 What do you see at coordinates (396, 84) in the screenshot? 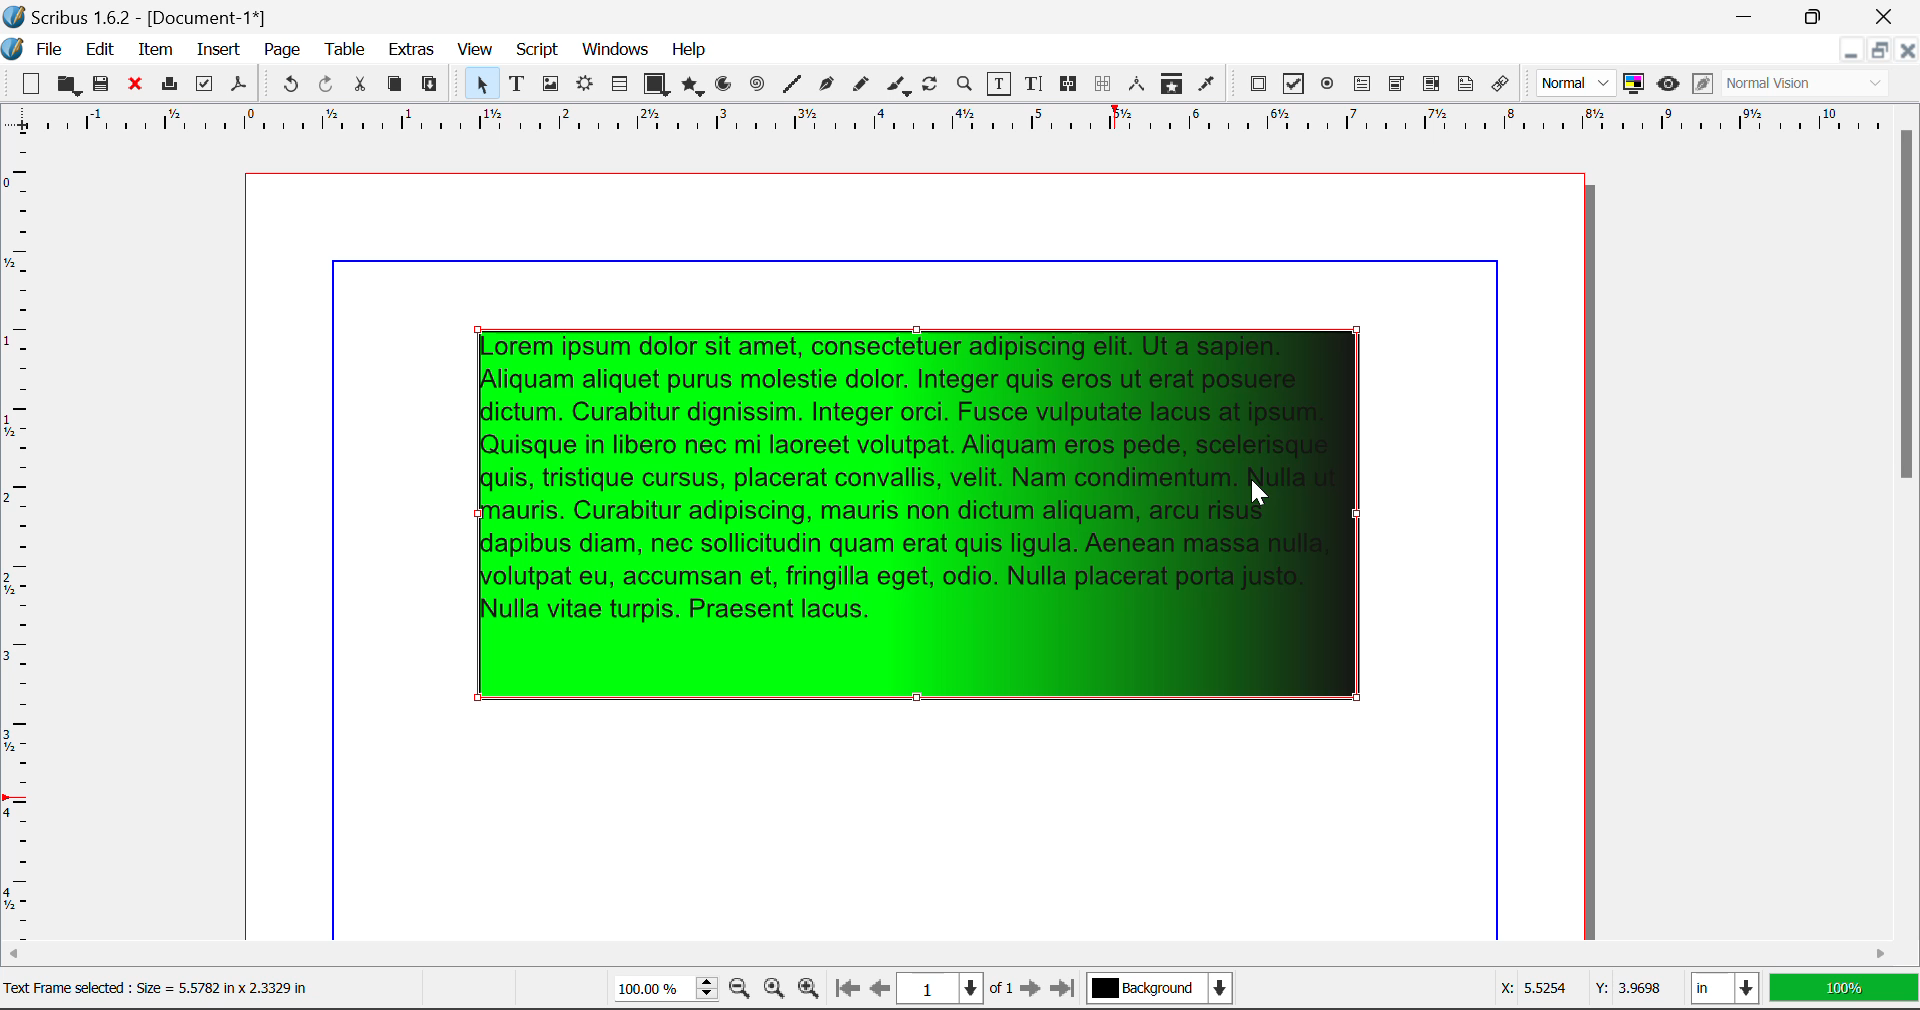
I see `Copy` at bounding box center [396, 84].